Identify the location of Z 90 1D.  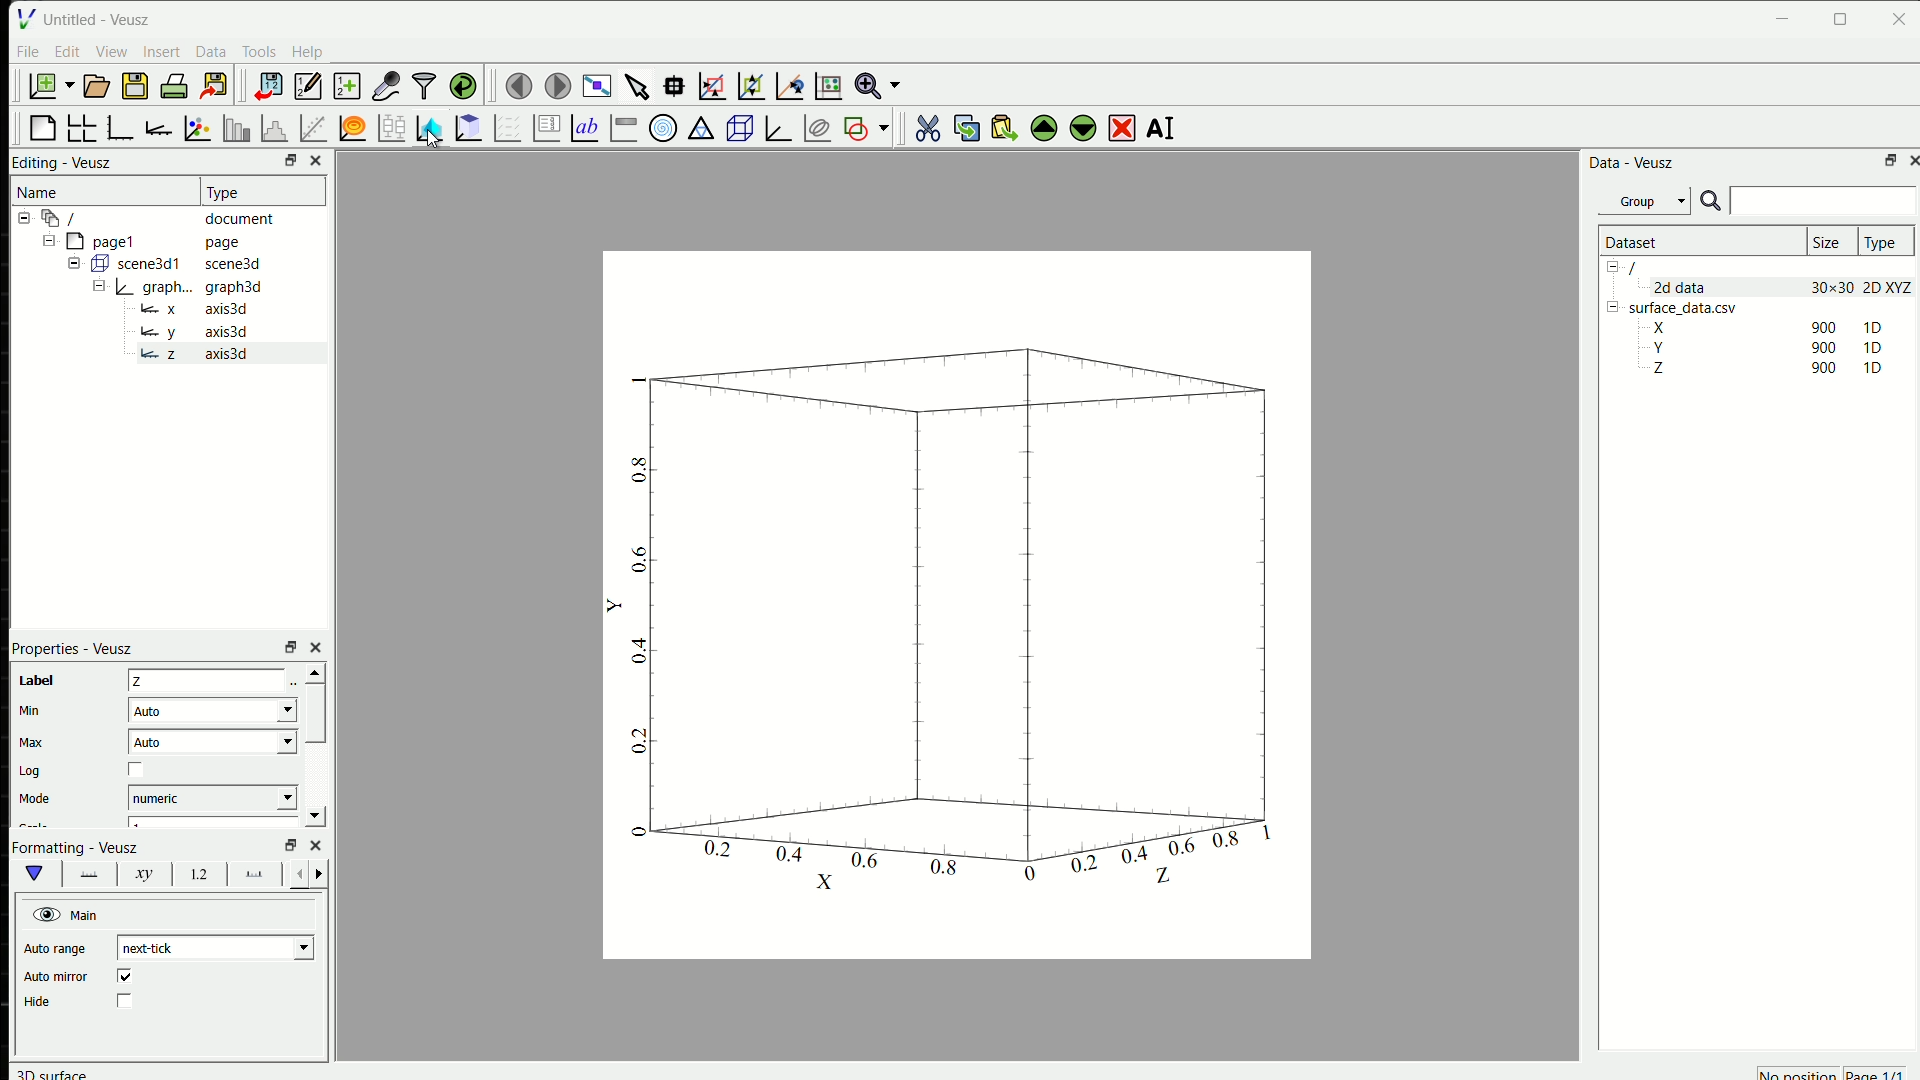
(1761, 368).